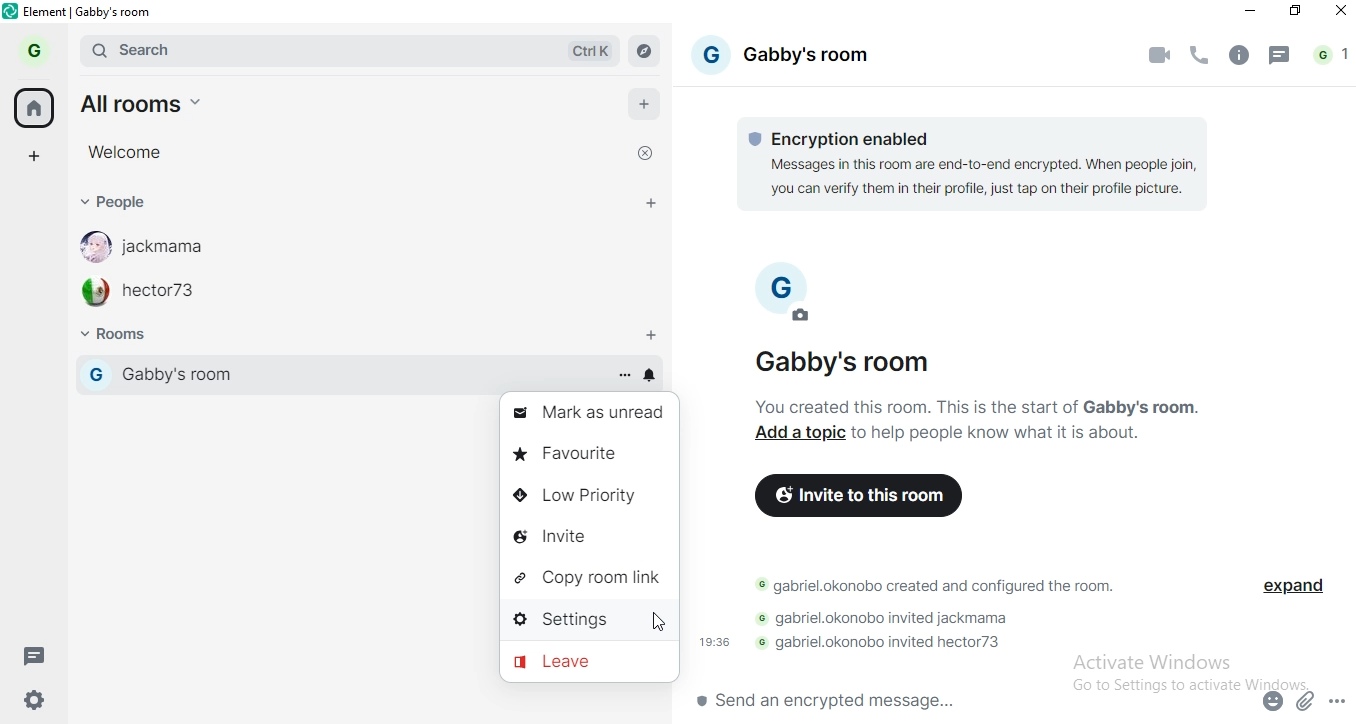 Image resolution: width=1356 pixels, height=724 pixels. I want to click on add room, so click(653, 331).